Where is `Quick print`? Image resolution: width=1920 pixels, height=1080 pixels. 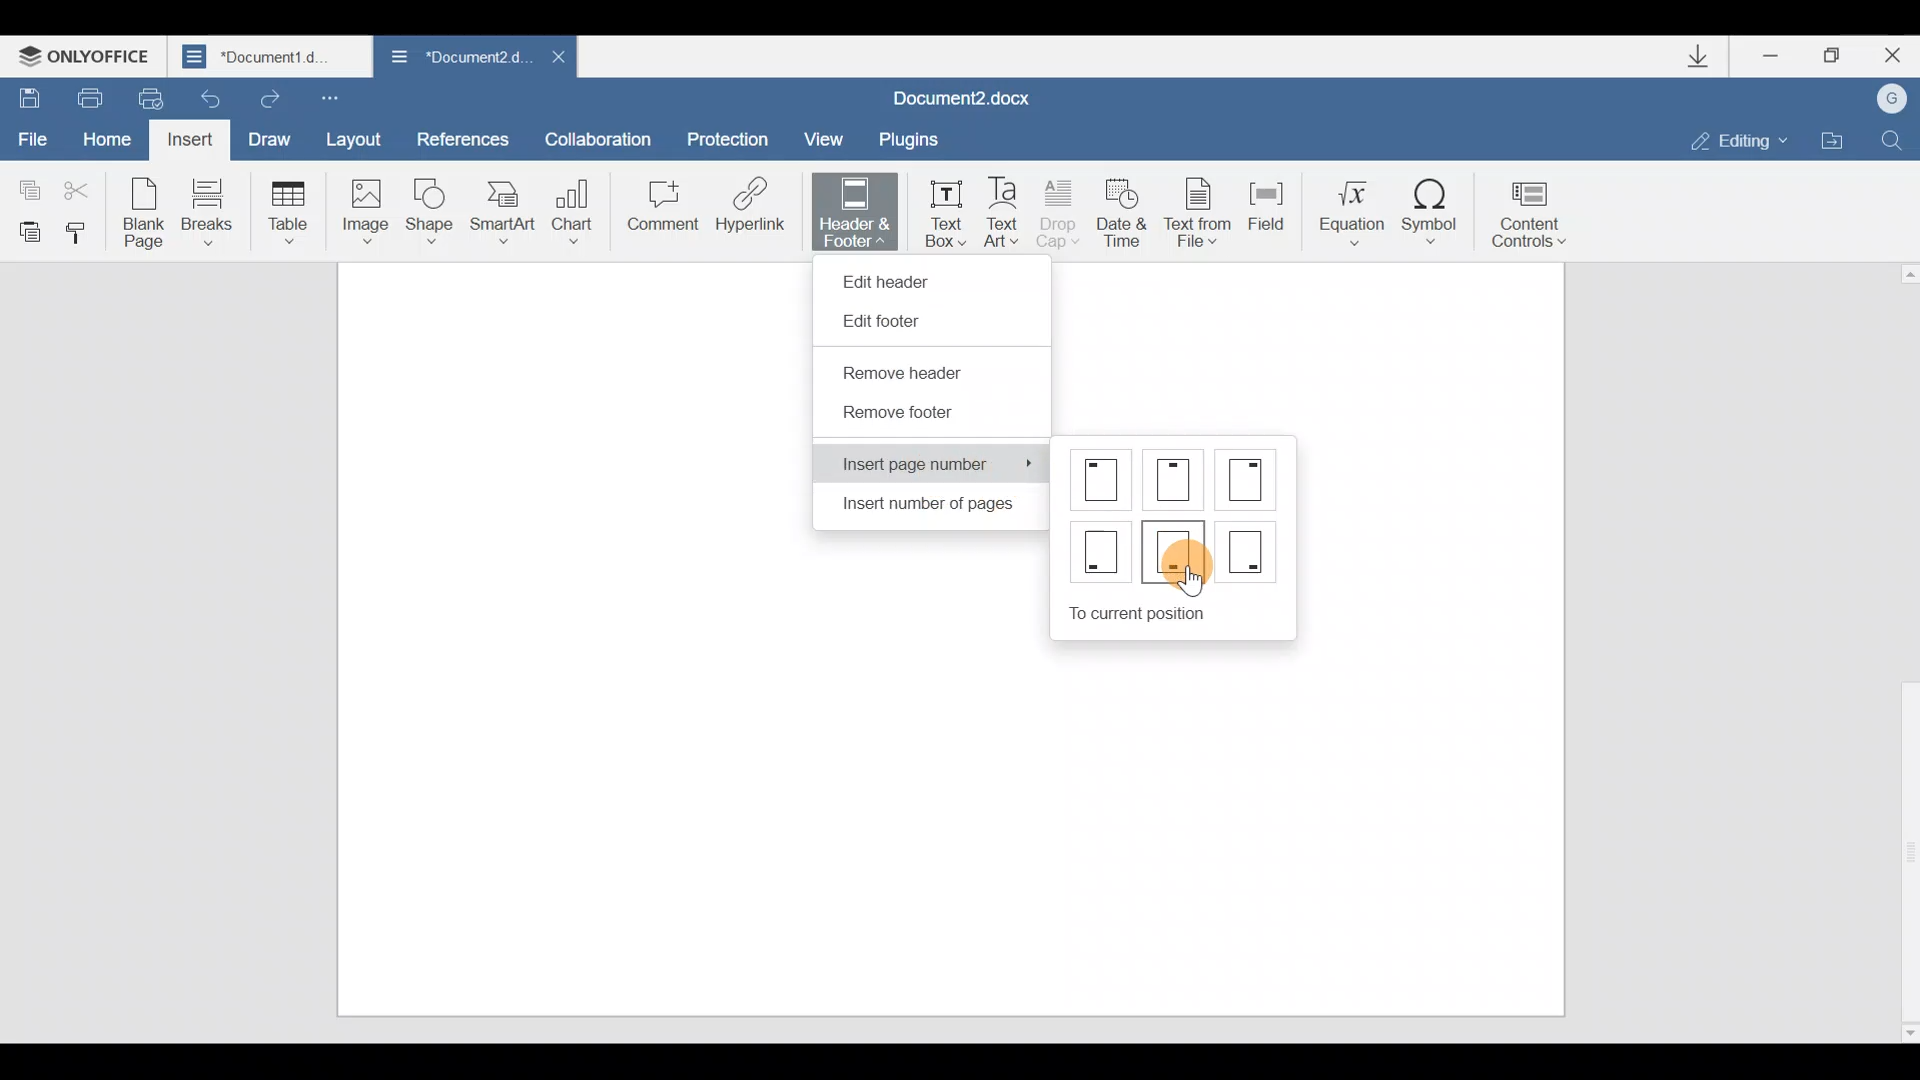 Quick print is located at coordinates (152, 98).